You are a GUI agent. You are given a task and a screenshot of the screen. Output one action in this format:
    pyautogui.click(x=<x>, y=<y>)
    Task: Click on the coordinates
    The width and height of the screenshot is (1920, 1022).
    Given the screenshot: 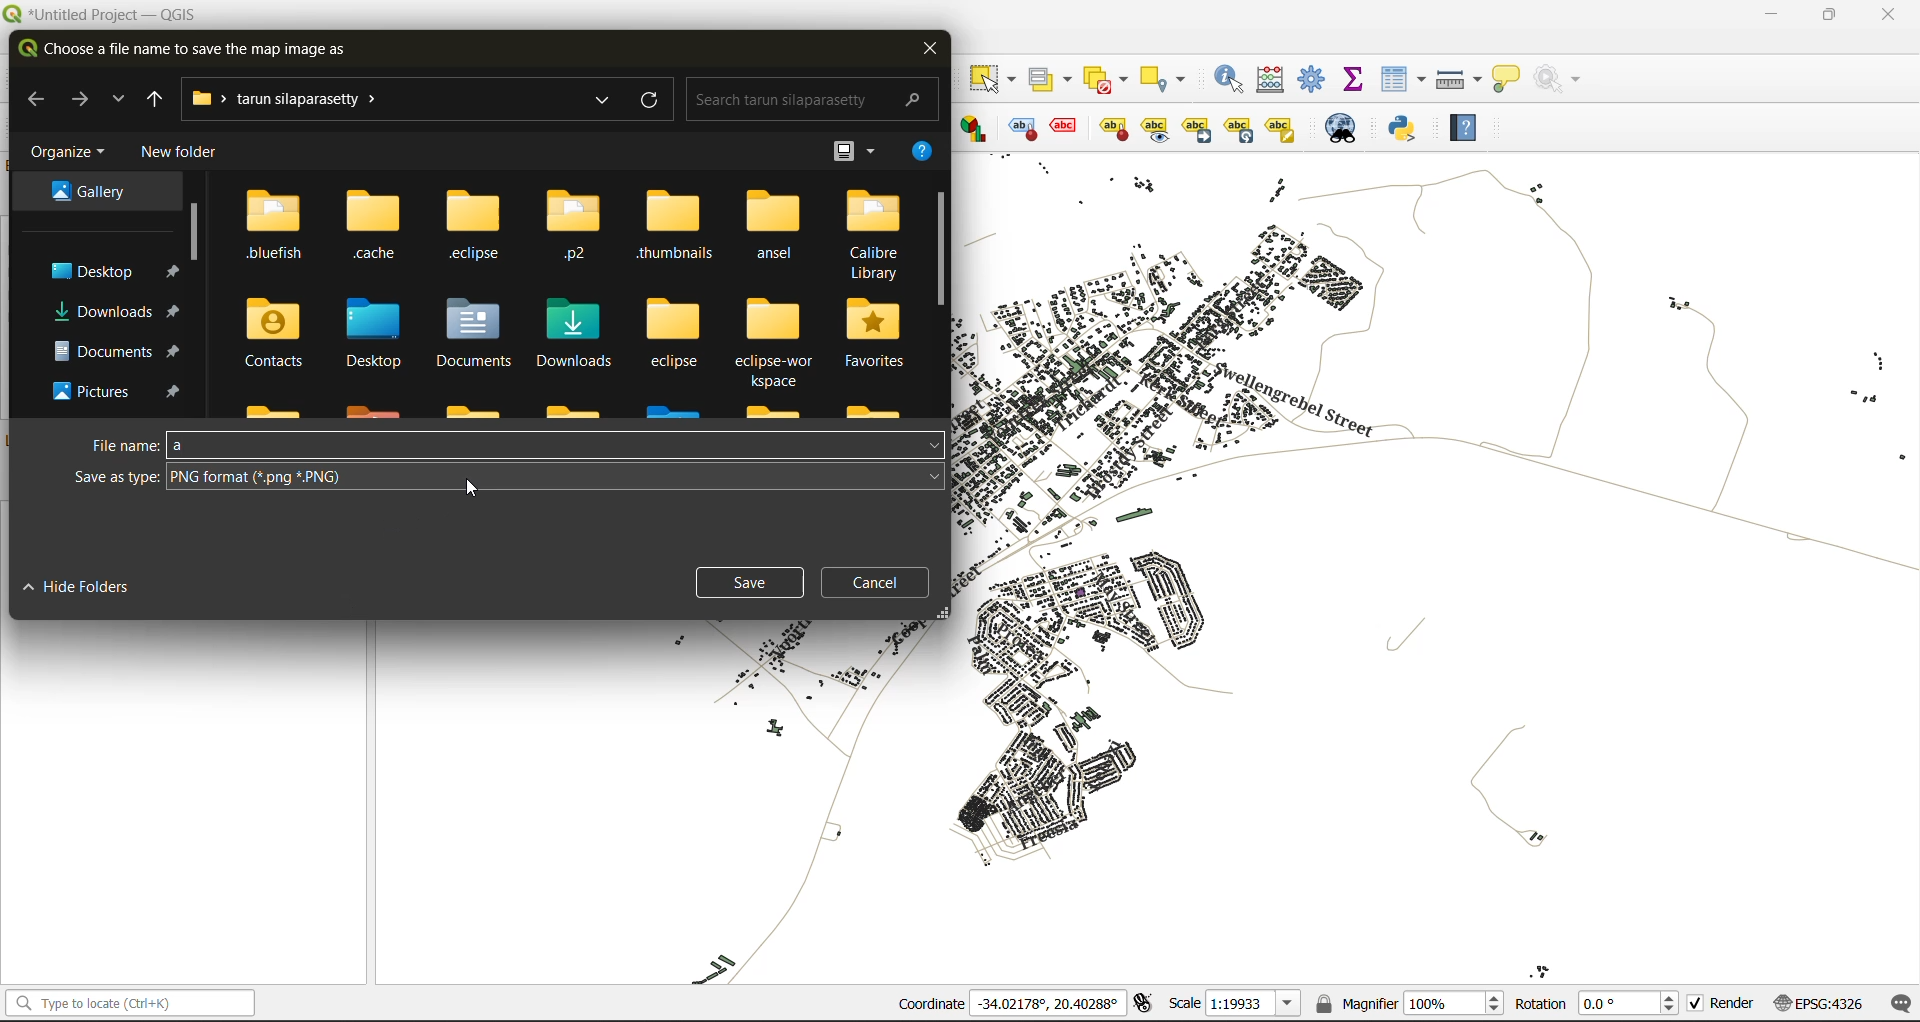 What is the action you would take?
    pyautogui.click(x=1009, y=1005)
    